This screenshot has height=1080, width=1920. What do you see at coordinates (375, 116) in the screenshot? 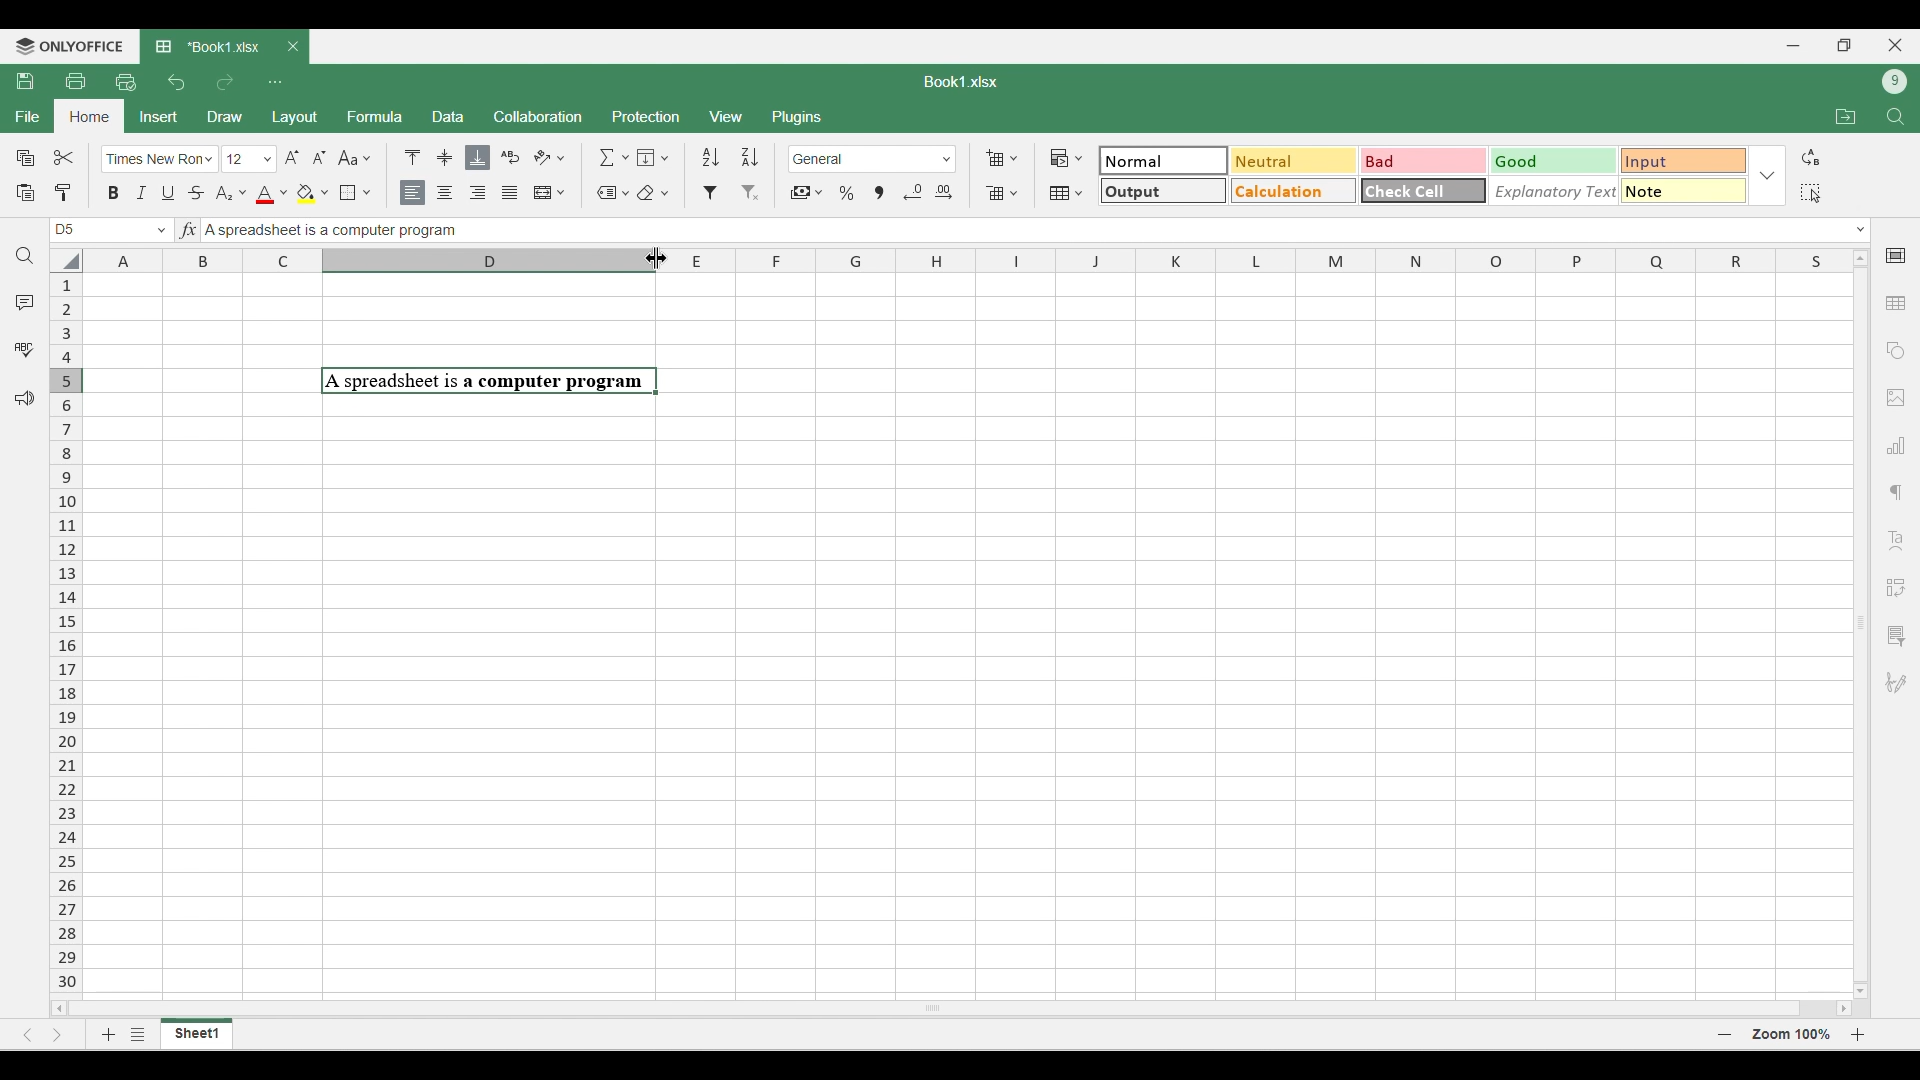
I see `Formula menu` at bounding box center [375, 116].